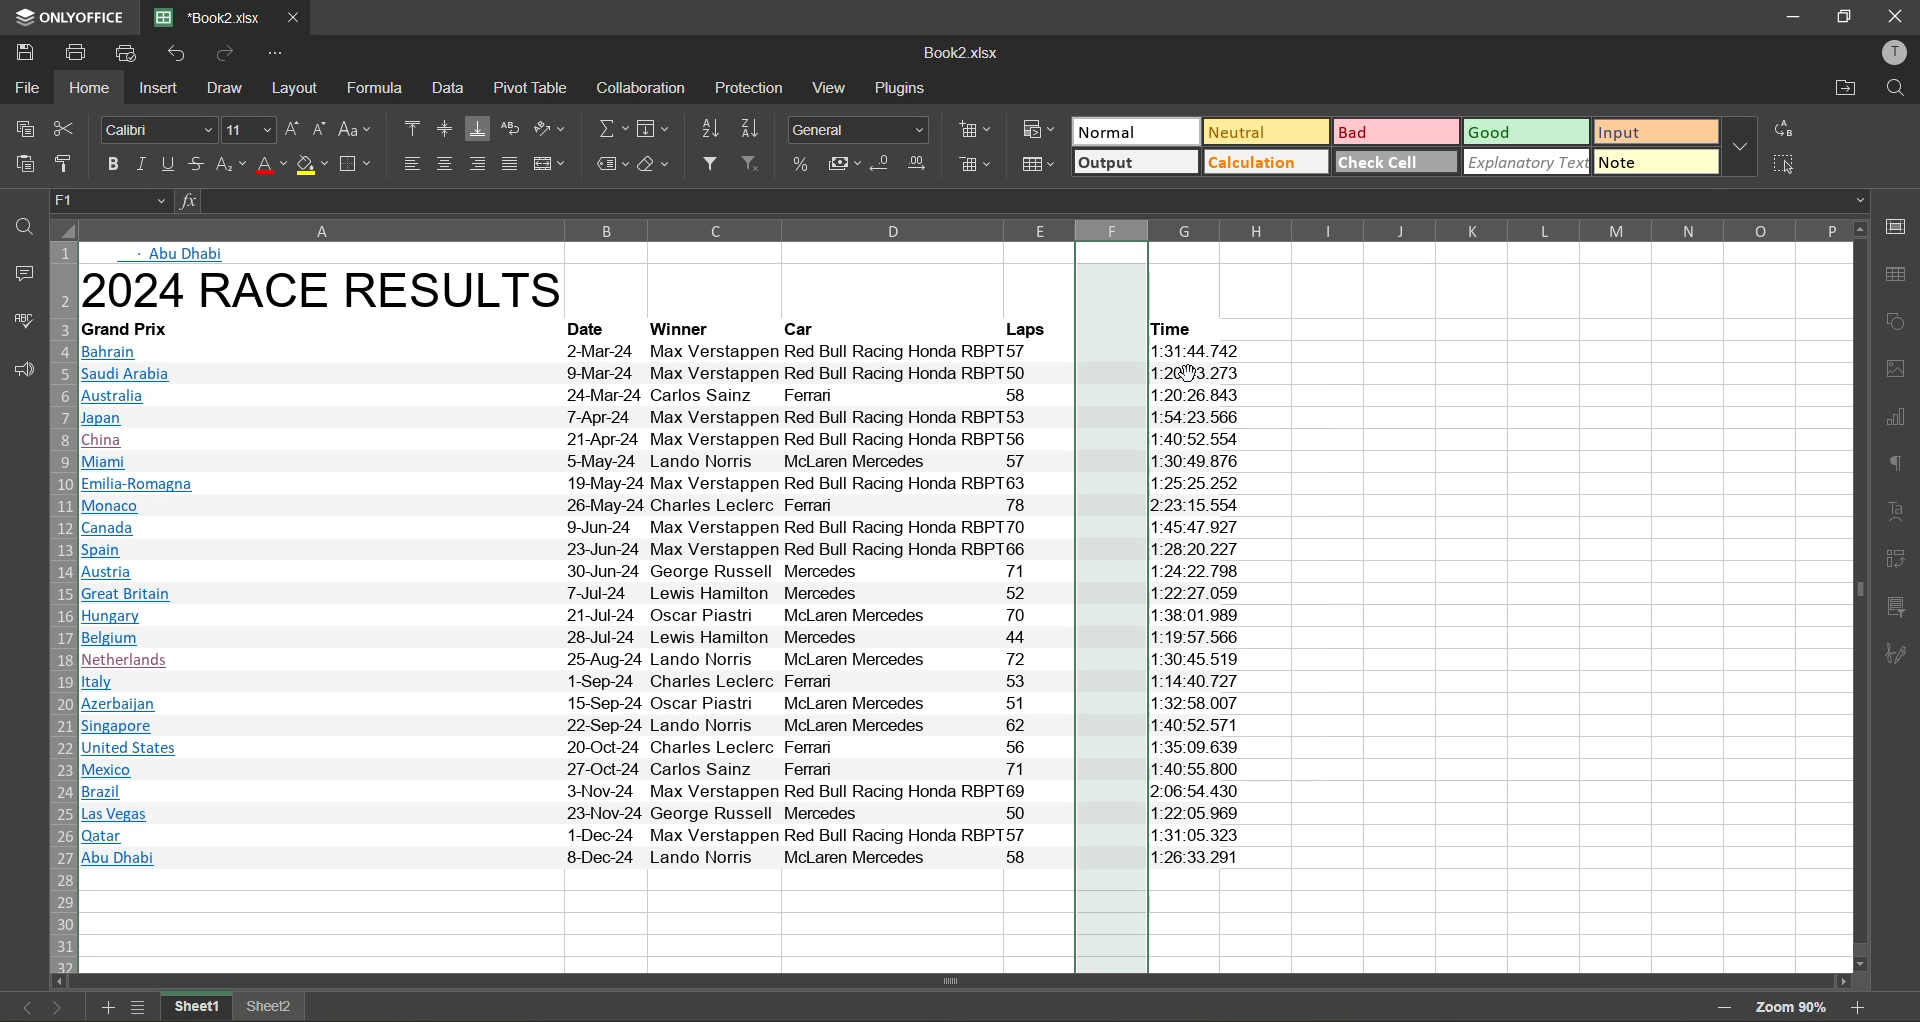  I want to click on replace, so click(1788, 131).